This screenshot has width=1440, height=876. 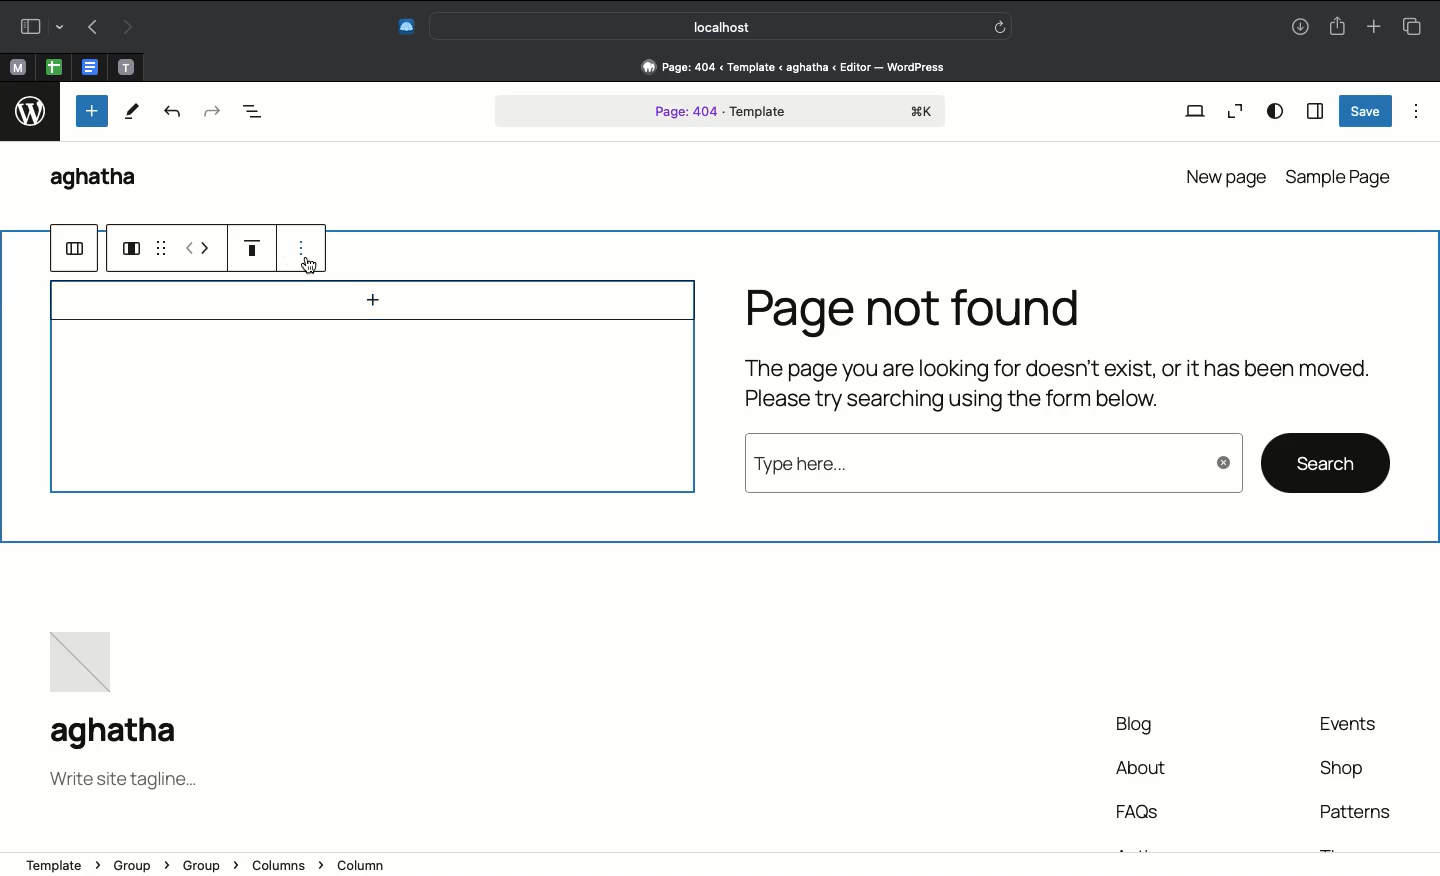 What do you see at coordinates (126, 68) in the screenshot?
I see `open tab` at bounding box center [126, 68].